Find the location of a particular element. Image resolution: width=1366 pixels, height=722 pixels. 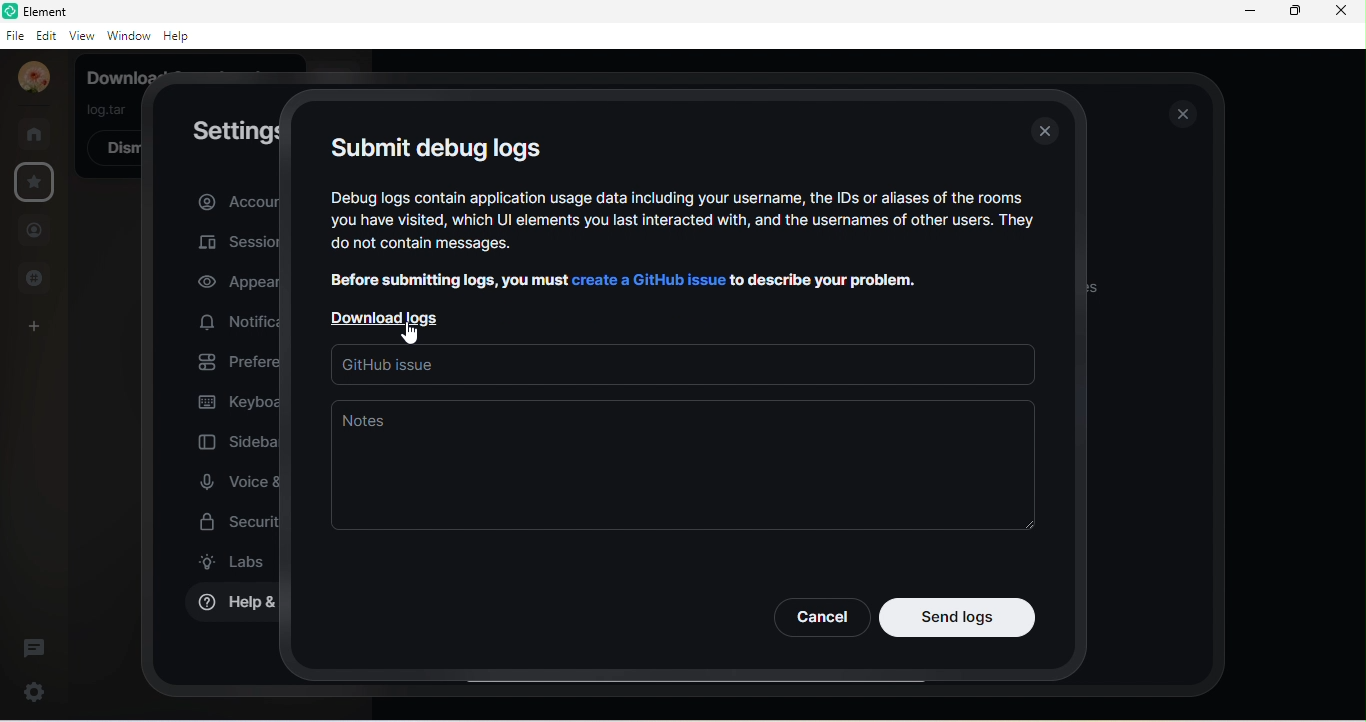

profile photo is located at coordinates (28, 78).